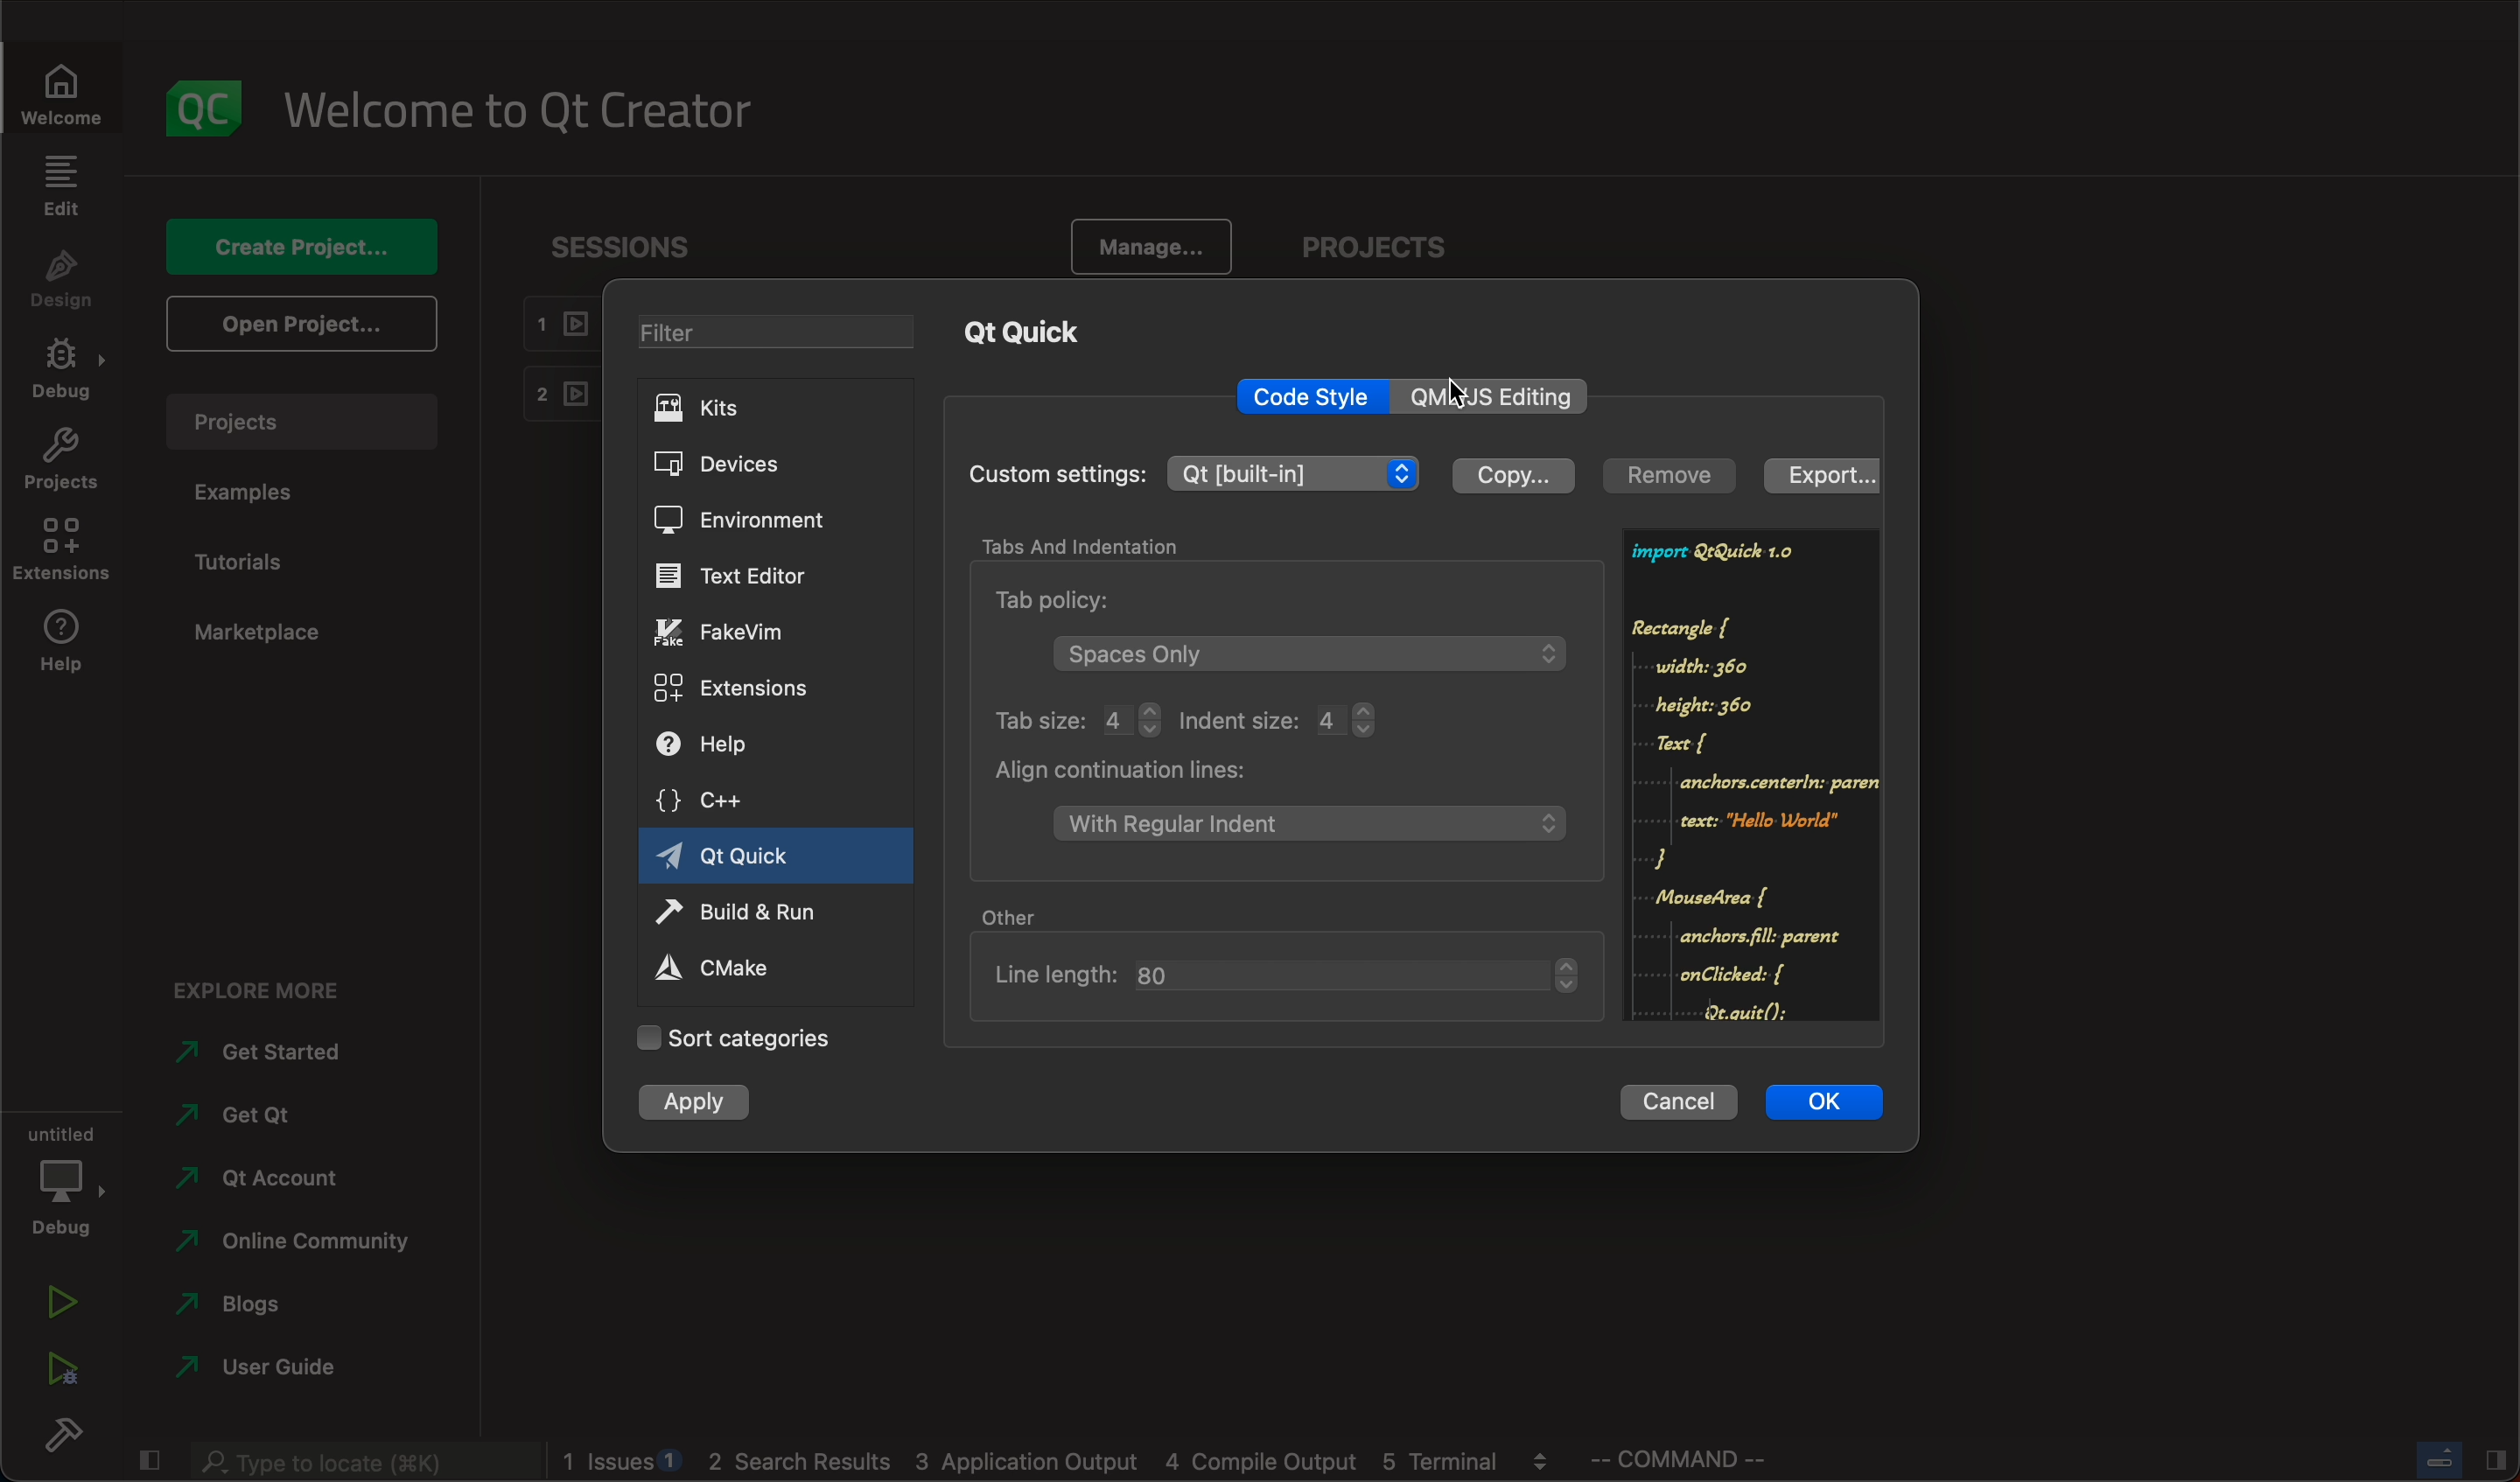  Describe the element at coordinates (248, 558) in the screenshot. I see `tutorials` at that location.